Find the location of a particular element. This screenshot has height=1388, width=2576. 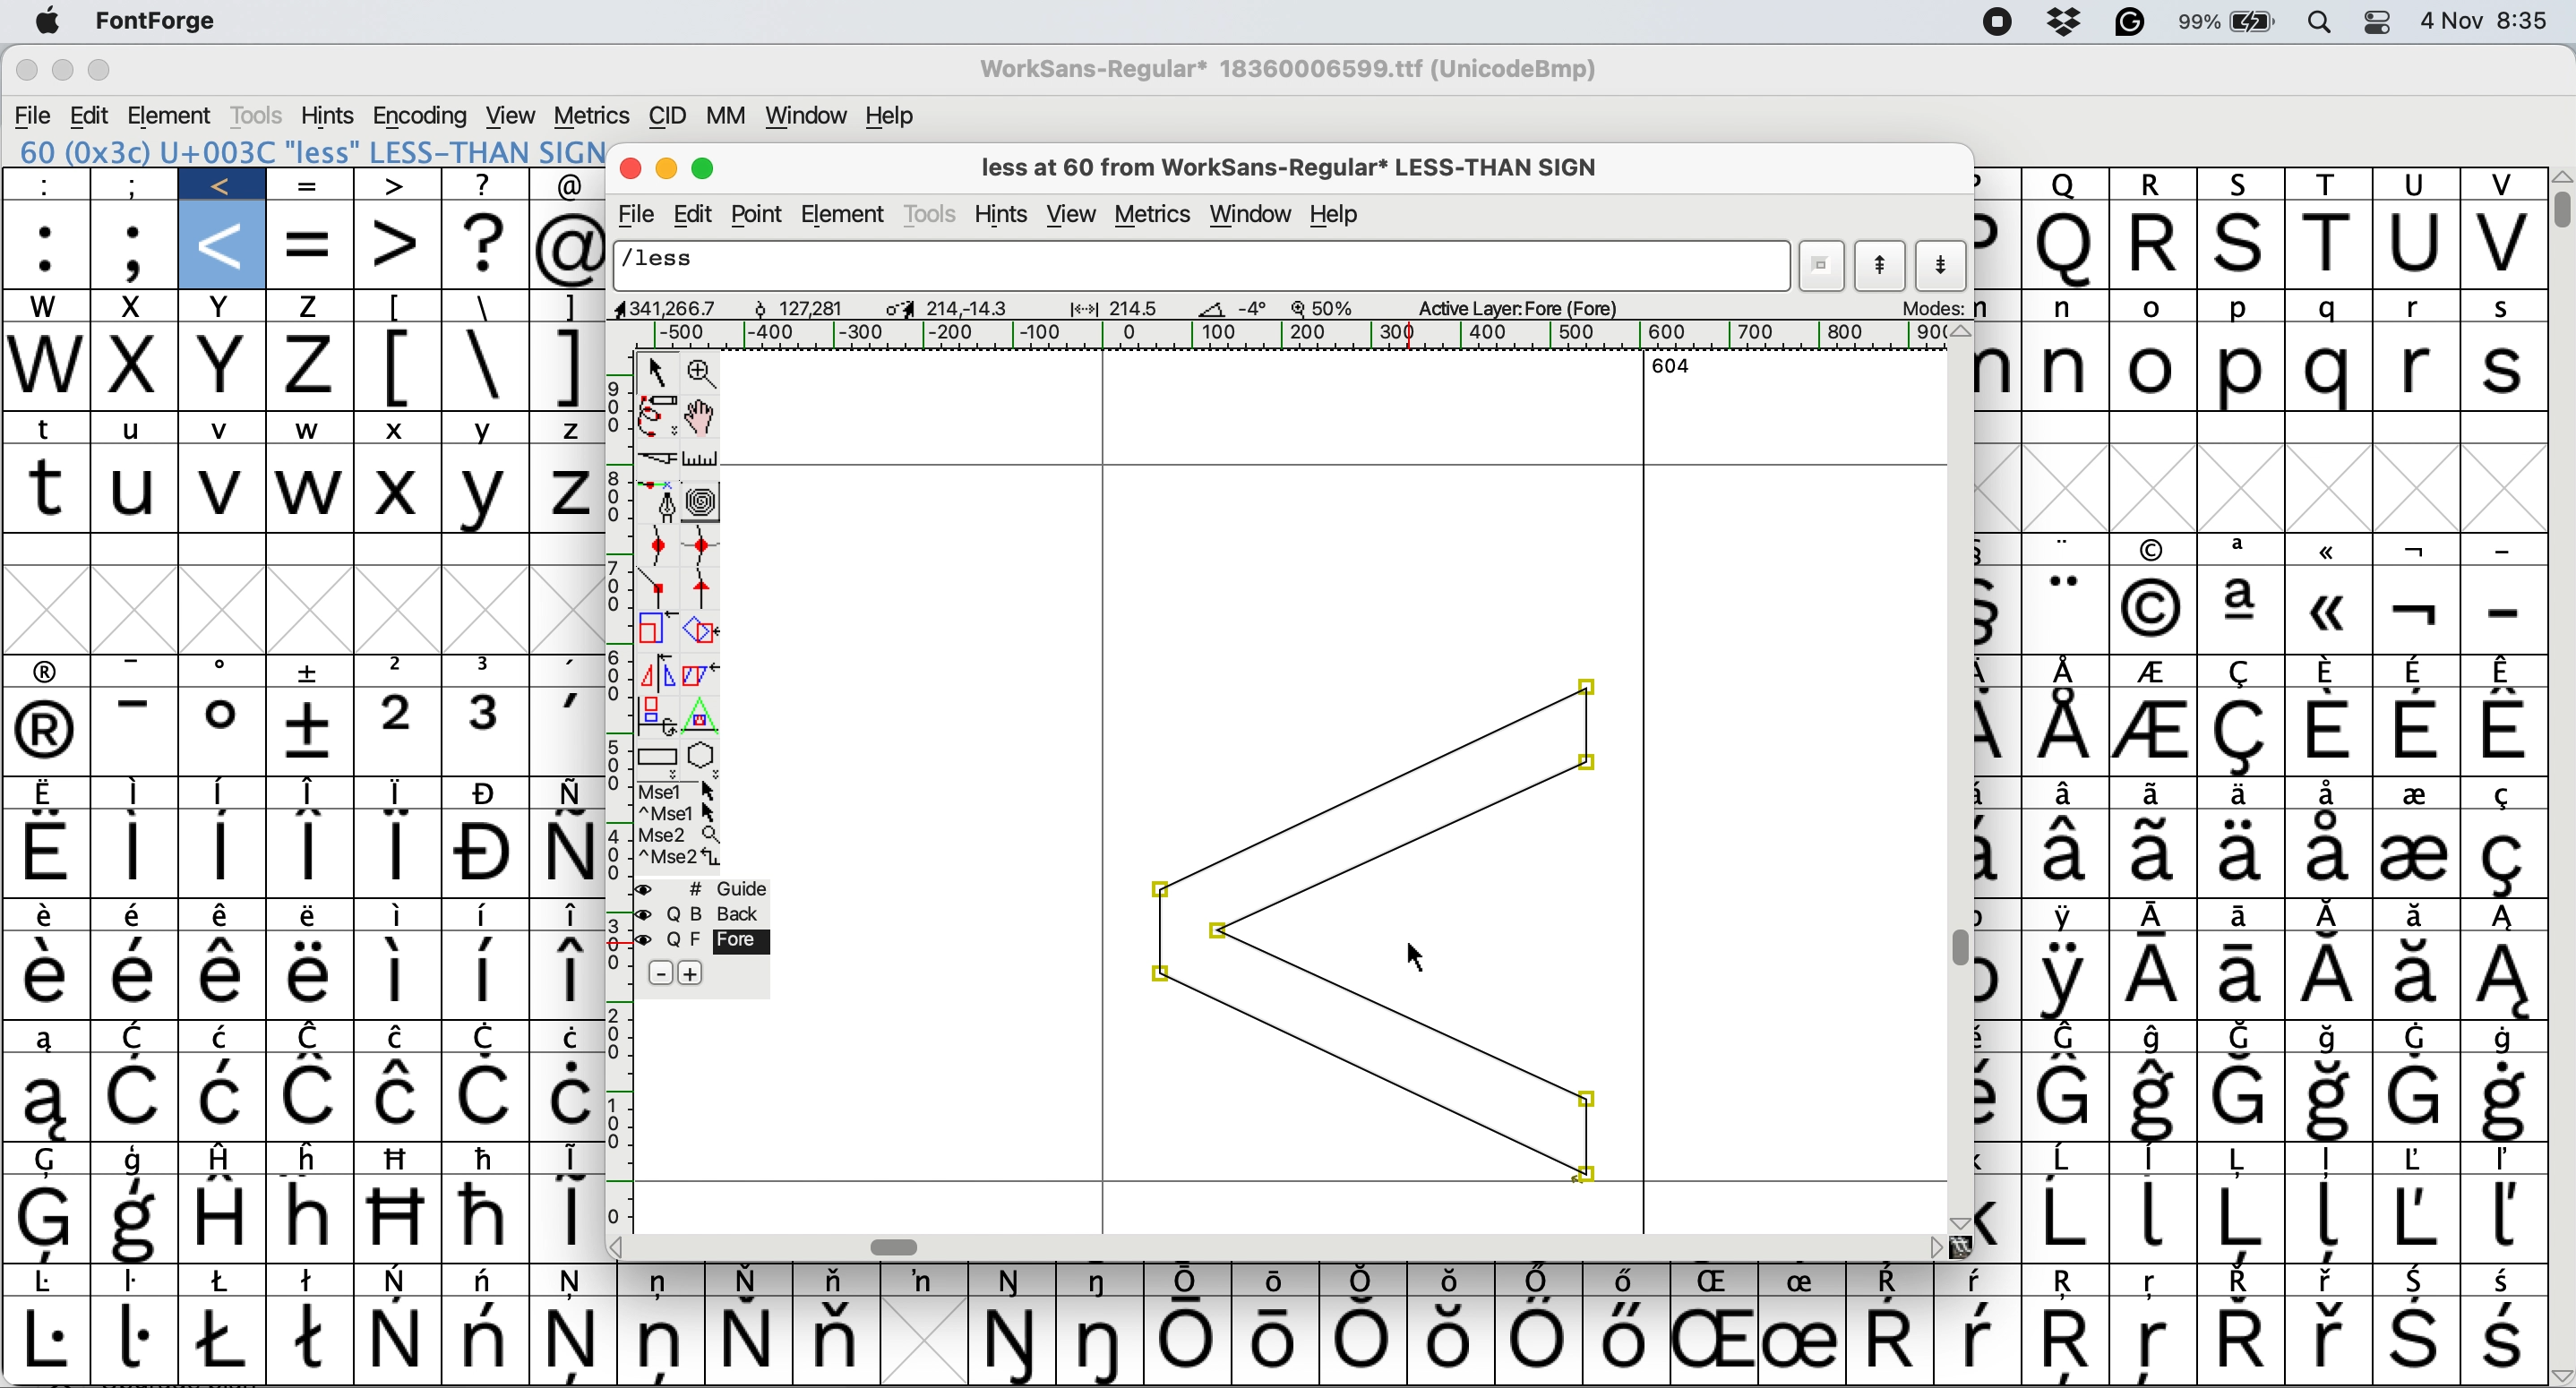

Symbol is located at coordinates (220, 1215).